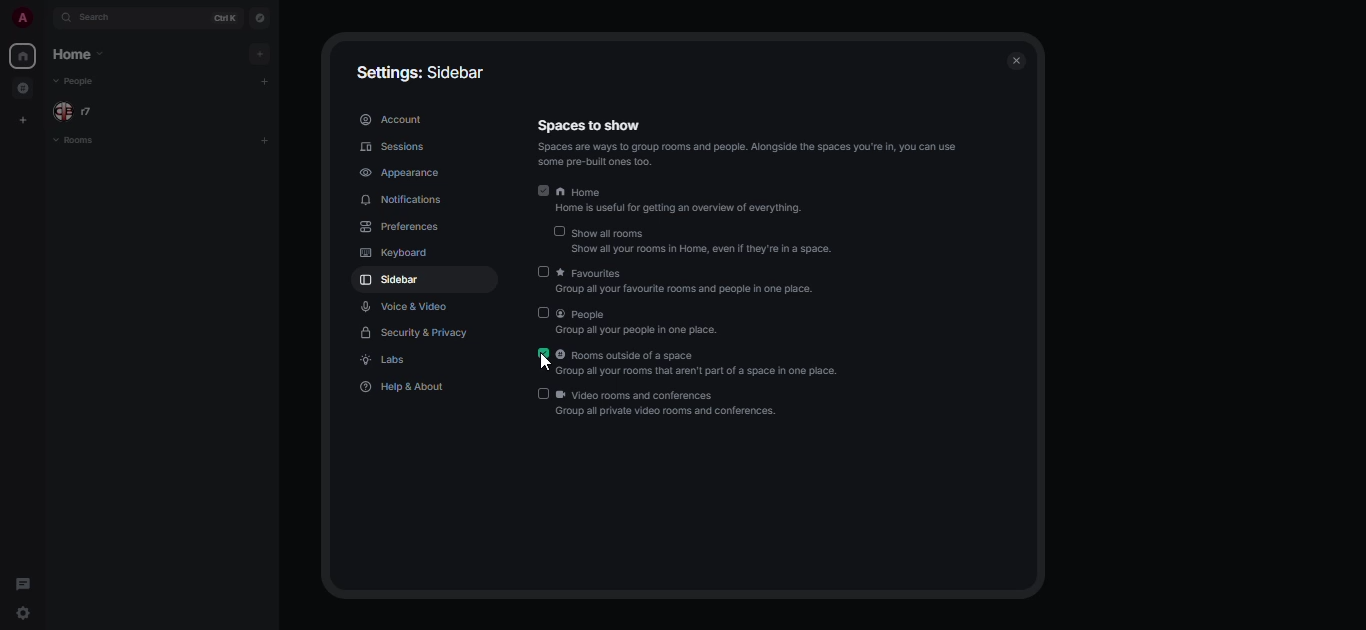 The width and height of the screenshot is (1366, 630). I want to click on disabled, so click(558, 232).